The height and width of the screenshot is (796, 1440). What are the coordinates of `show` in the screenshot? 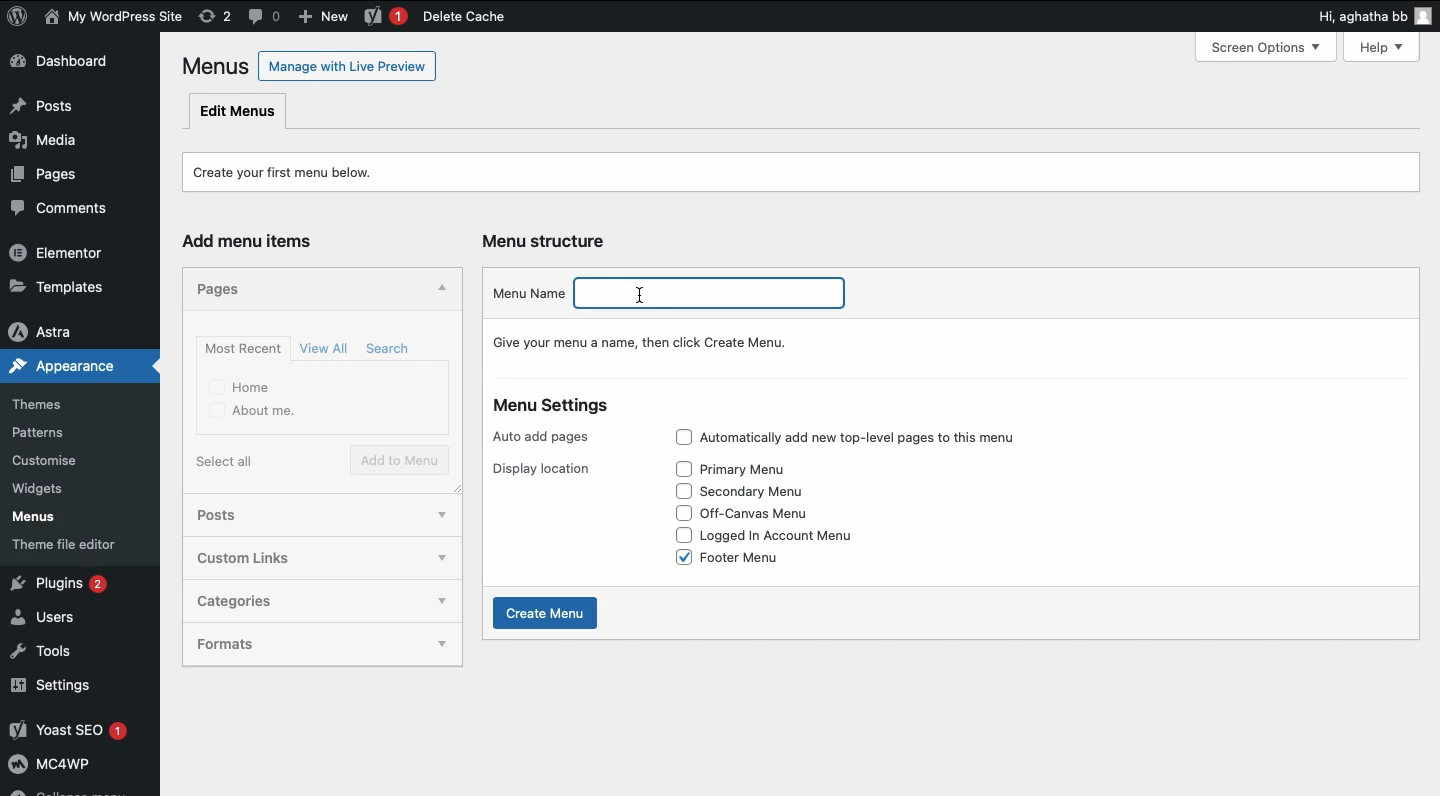 It's located at (443, 515).